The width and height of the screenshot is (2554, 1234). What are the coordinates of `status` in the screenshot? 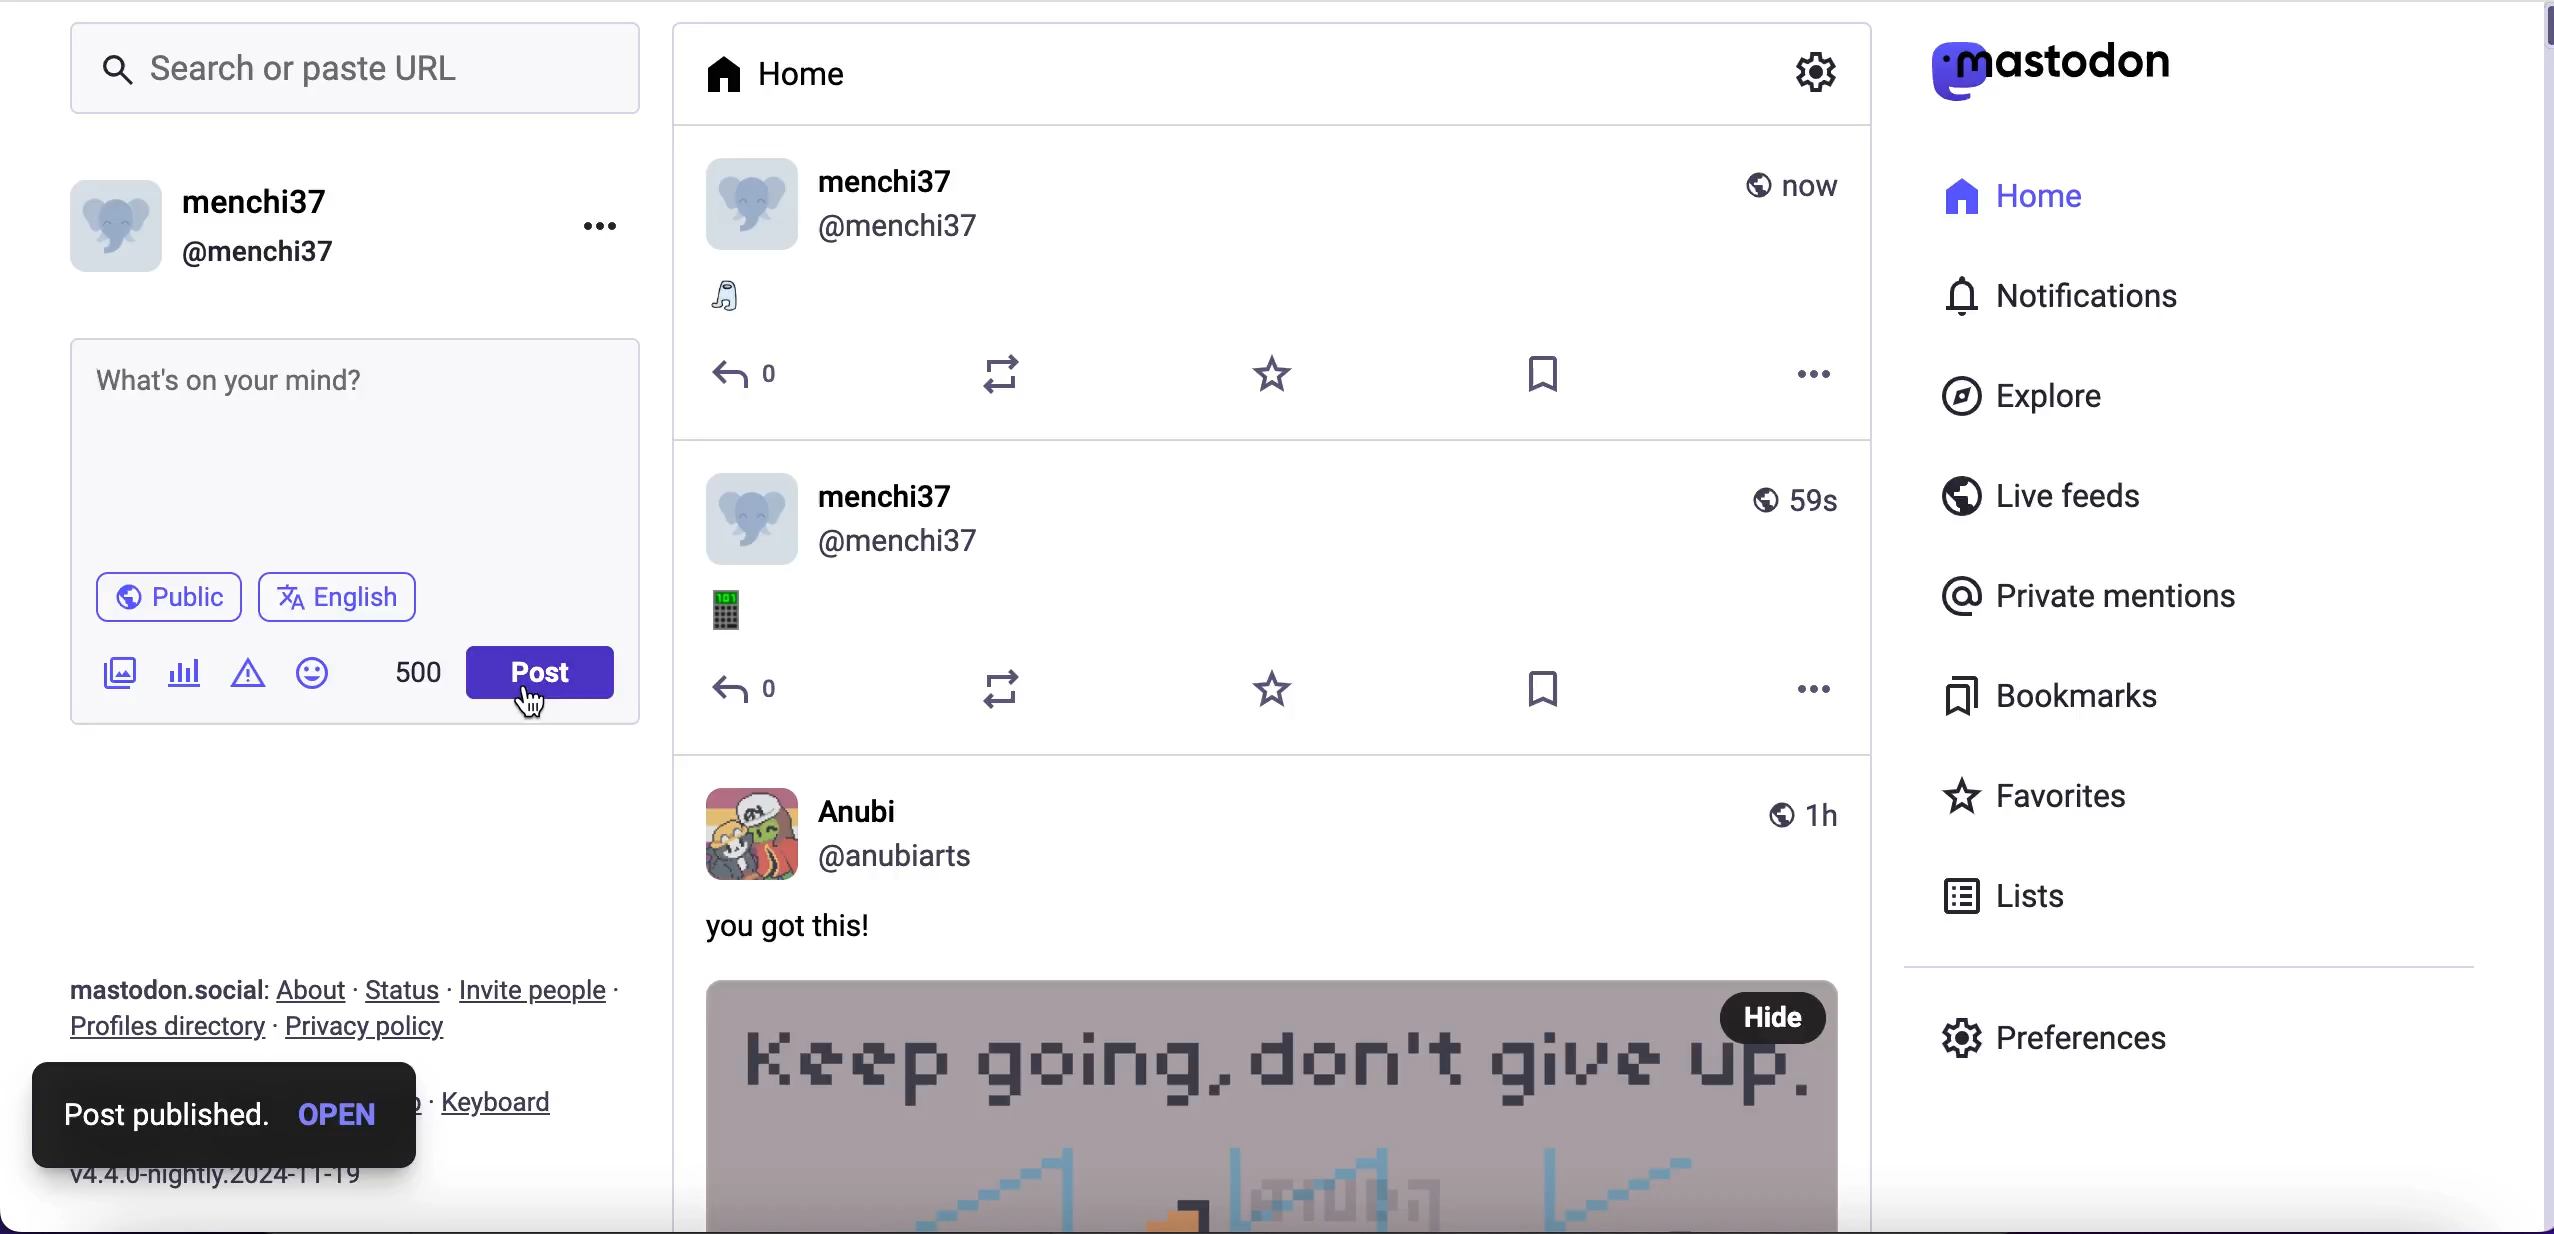 It's located at (402, 990).